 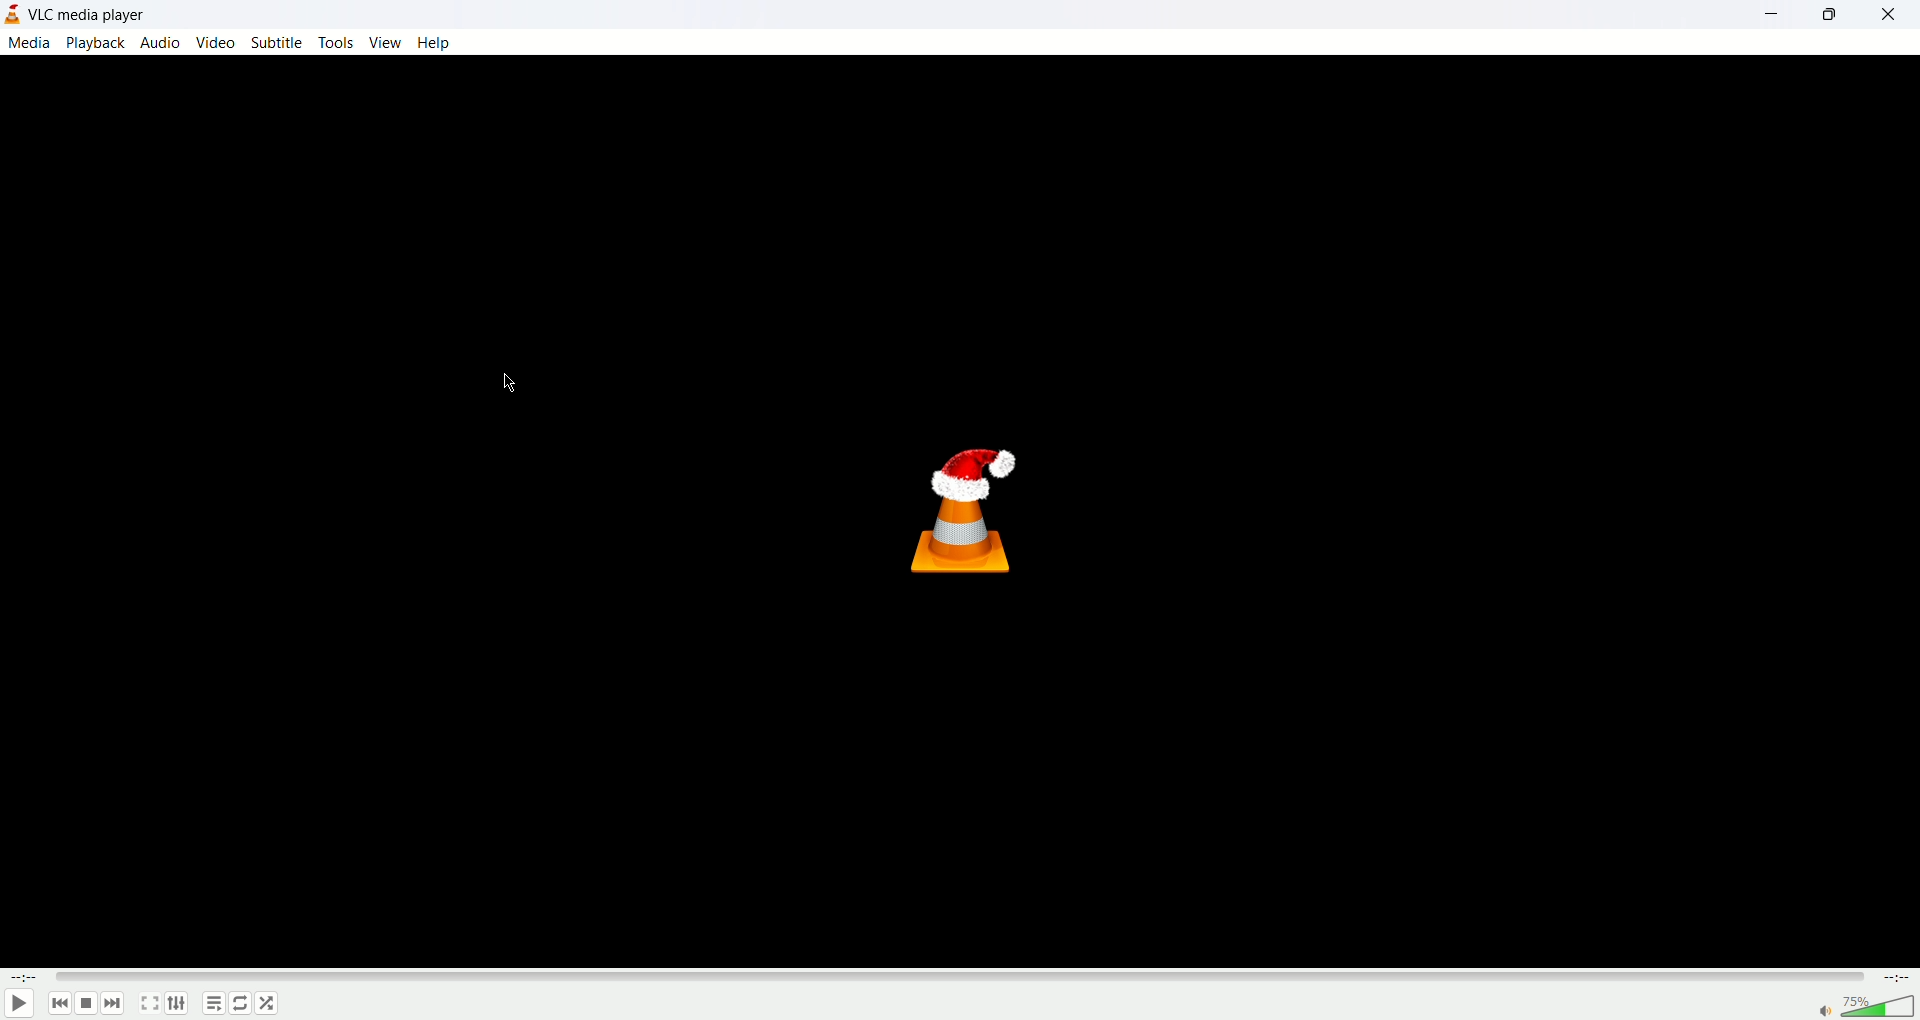 What do you see at coordinates (239, 1003) in the screenshot?
I see `toggle loop` at bounding box center [239, 1003].